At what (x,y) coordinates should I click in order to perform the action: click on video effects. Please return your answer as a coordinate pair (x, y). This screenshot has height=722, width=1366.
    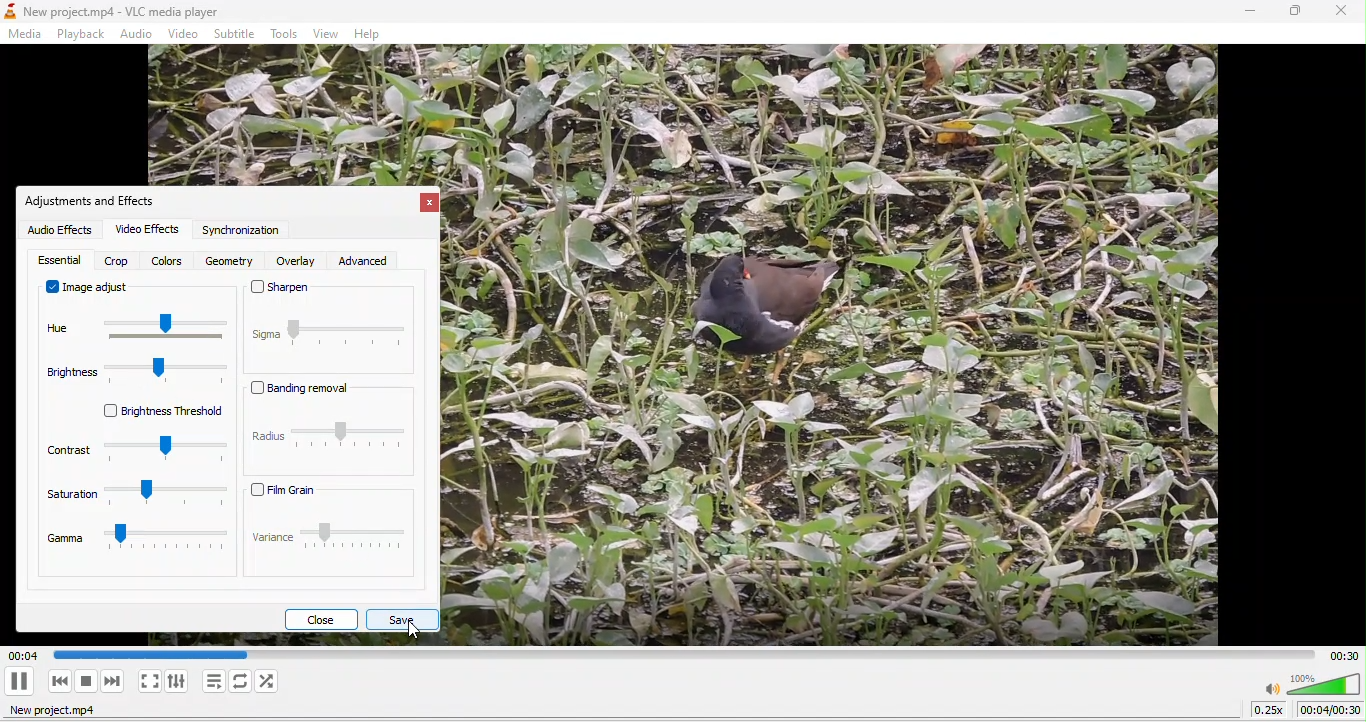
    Looking at the image, I should click on (146, 231).